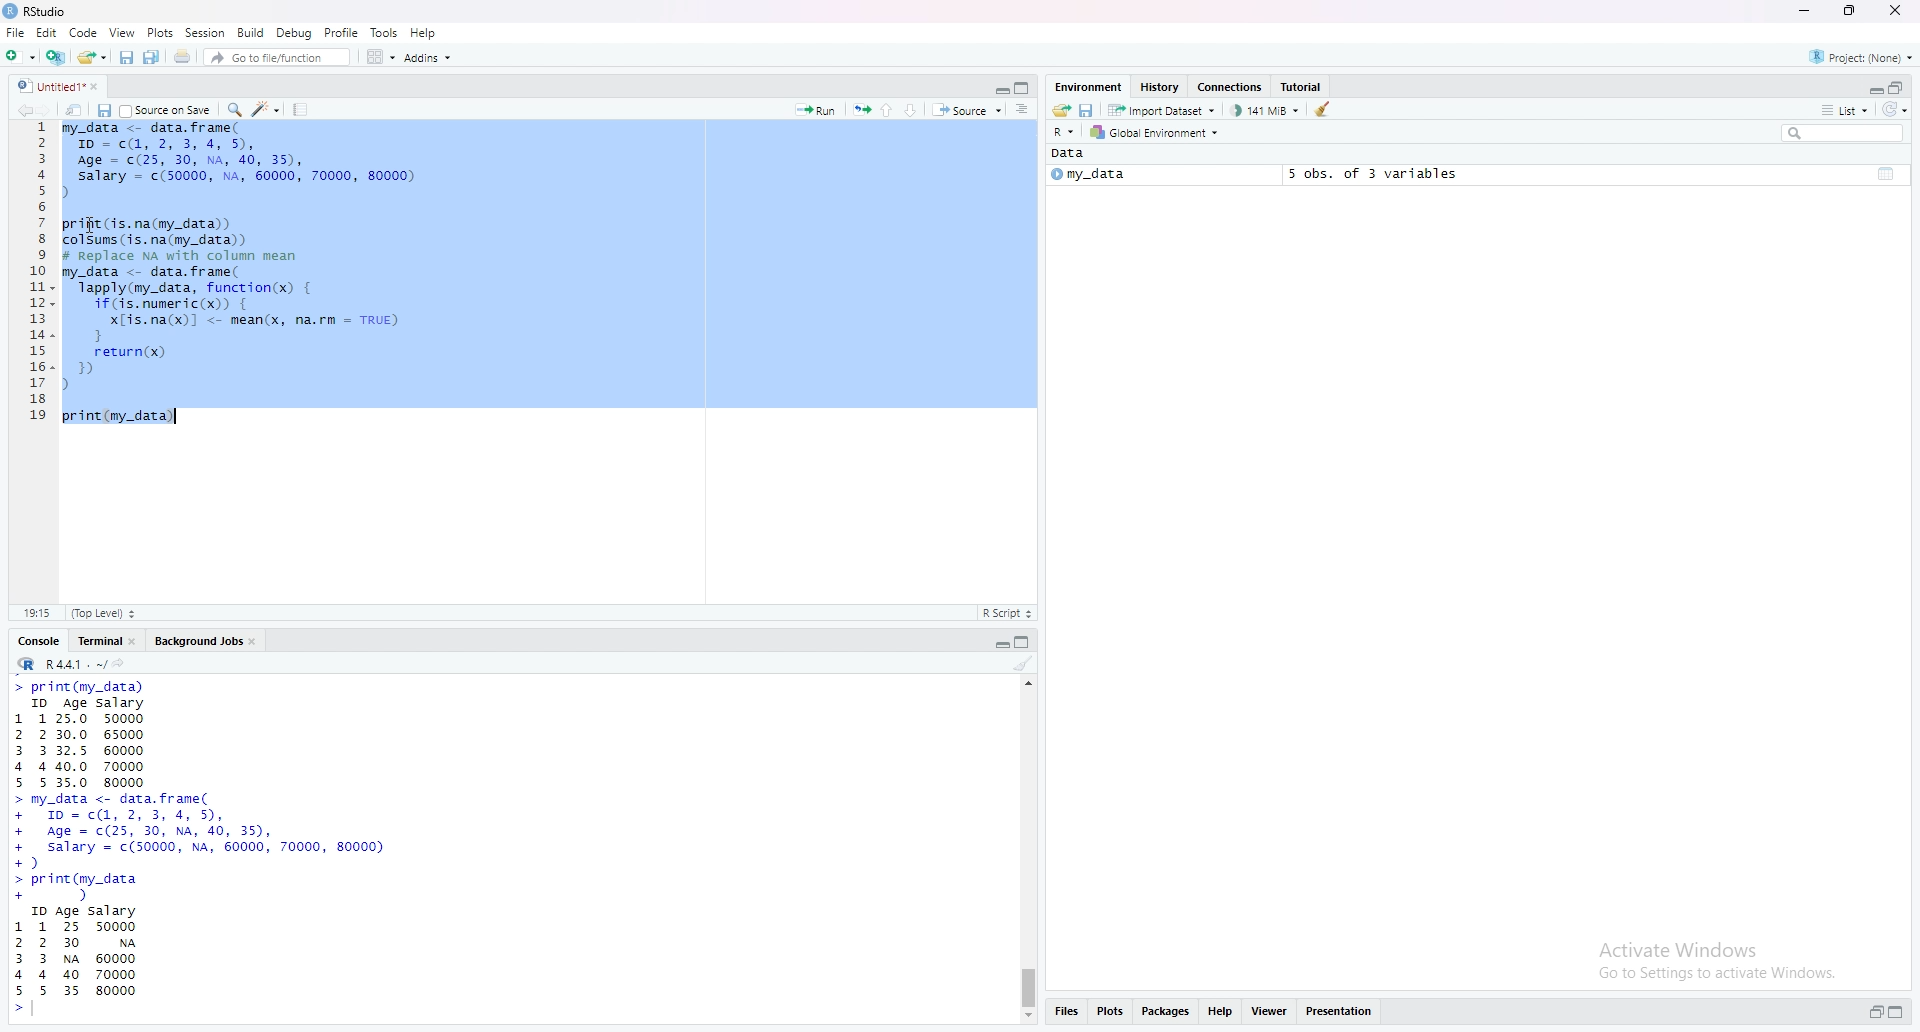 This screenshot has width=1920, height=1032. What do you see at coordinates (1844, 110) in the screenshot?
I see `list` at bounding box center [1844, 110].